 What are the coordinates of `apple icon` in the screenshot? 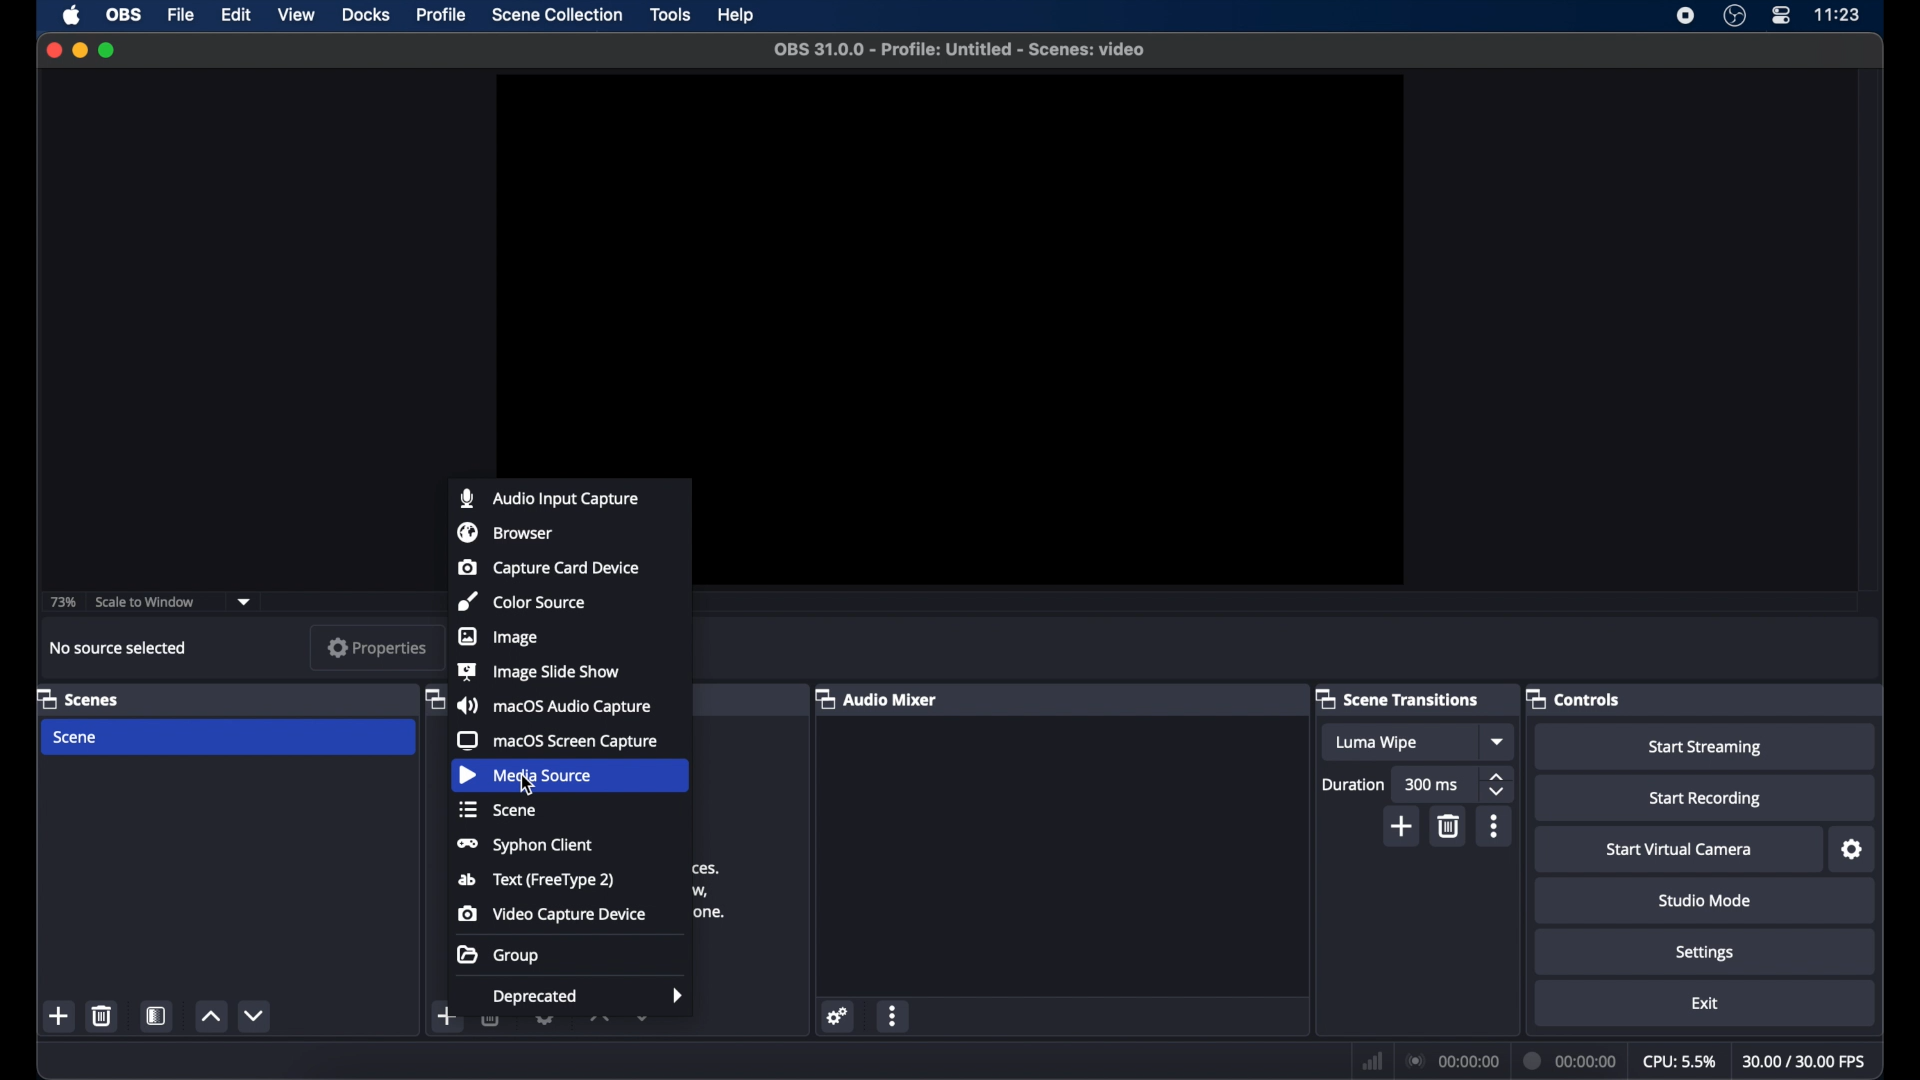 It's located at (72, 16).